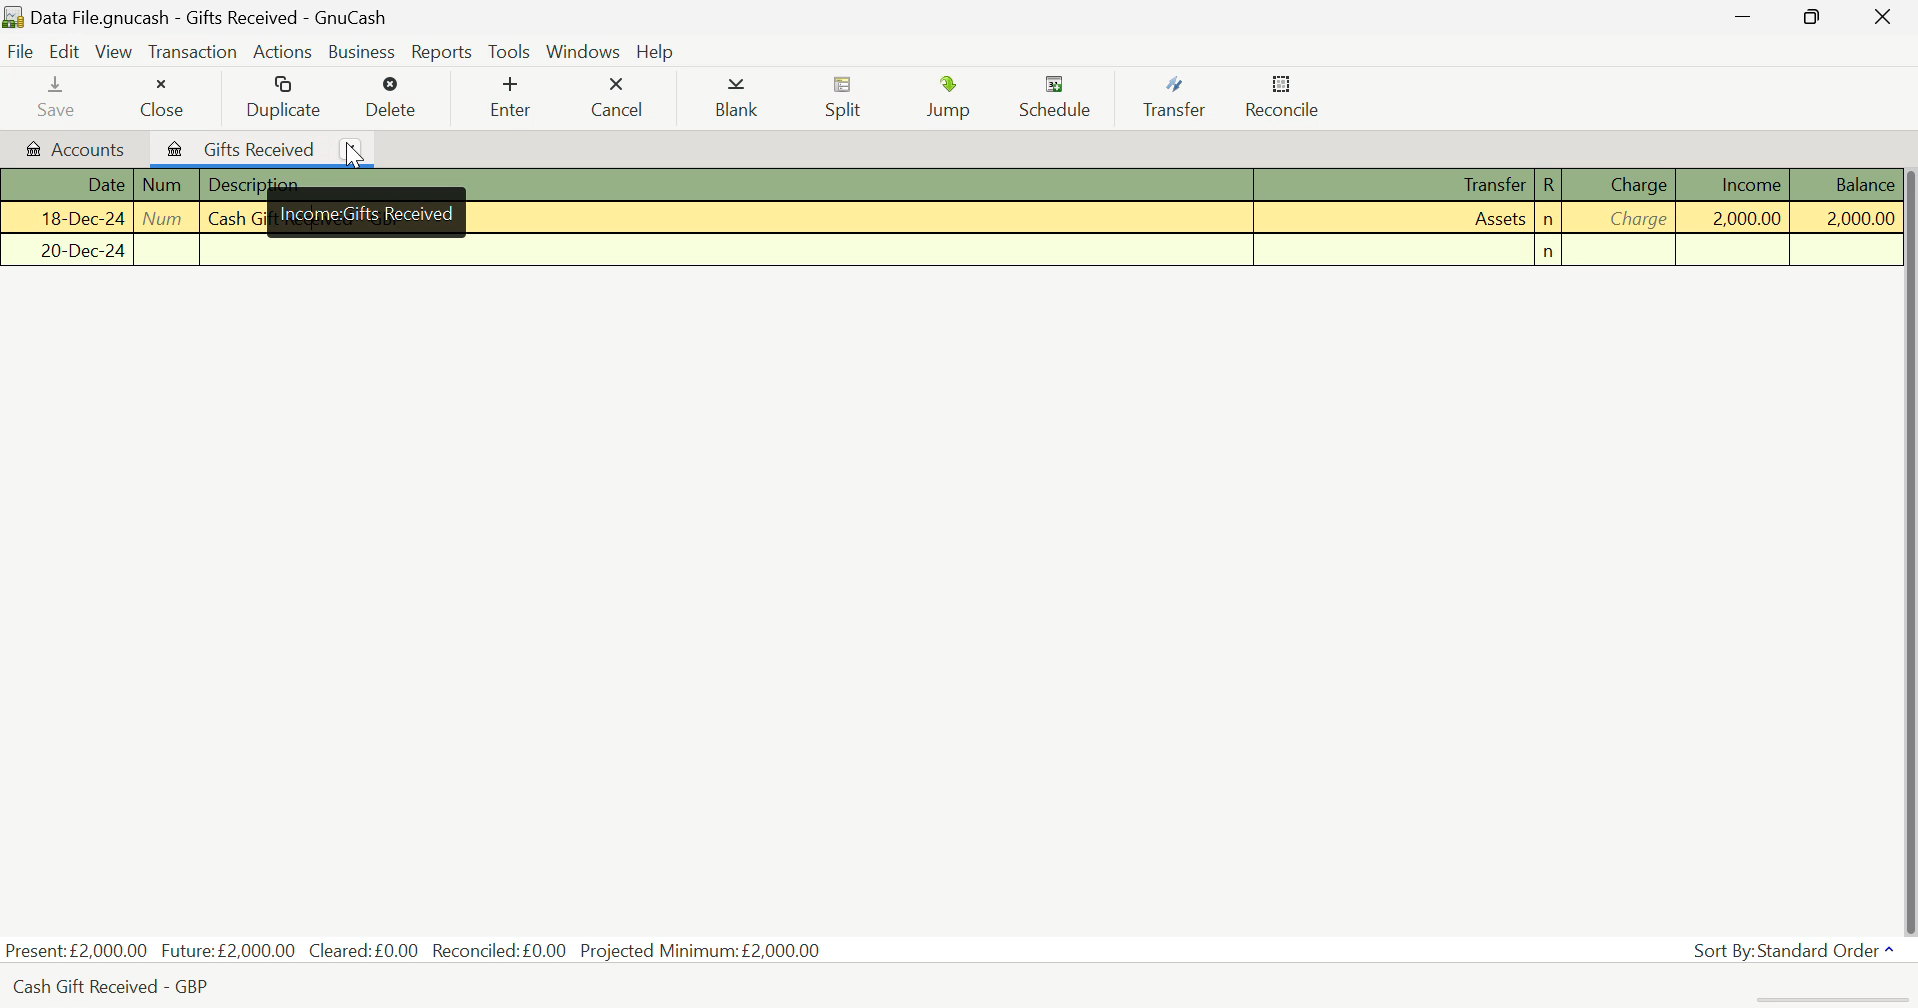 This screenshot has width=1918, height=1008. What do you see at coordinates (705, 948) in the screenshot?
I see `Projected Minimum` at bounding box center [705, 948].